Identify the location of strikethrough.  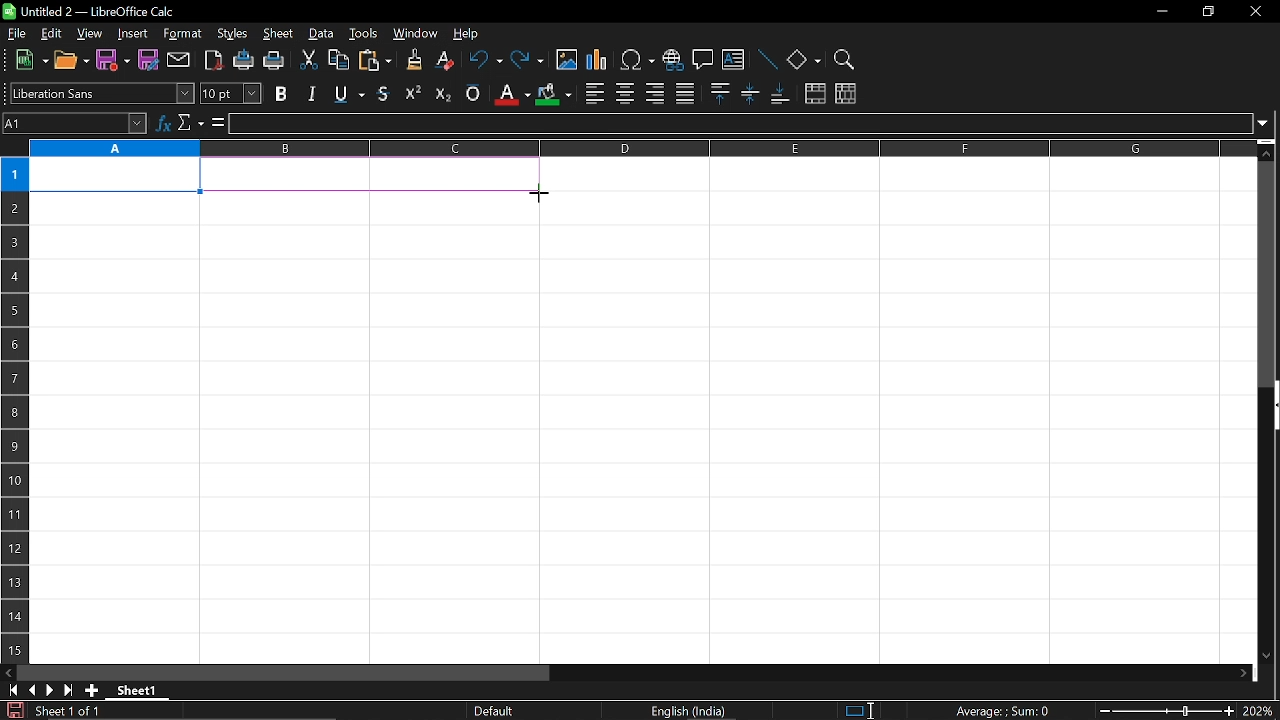
(384, 92).